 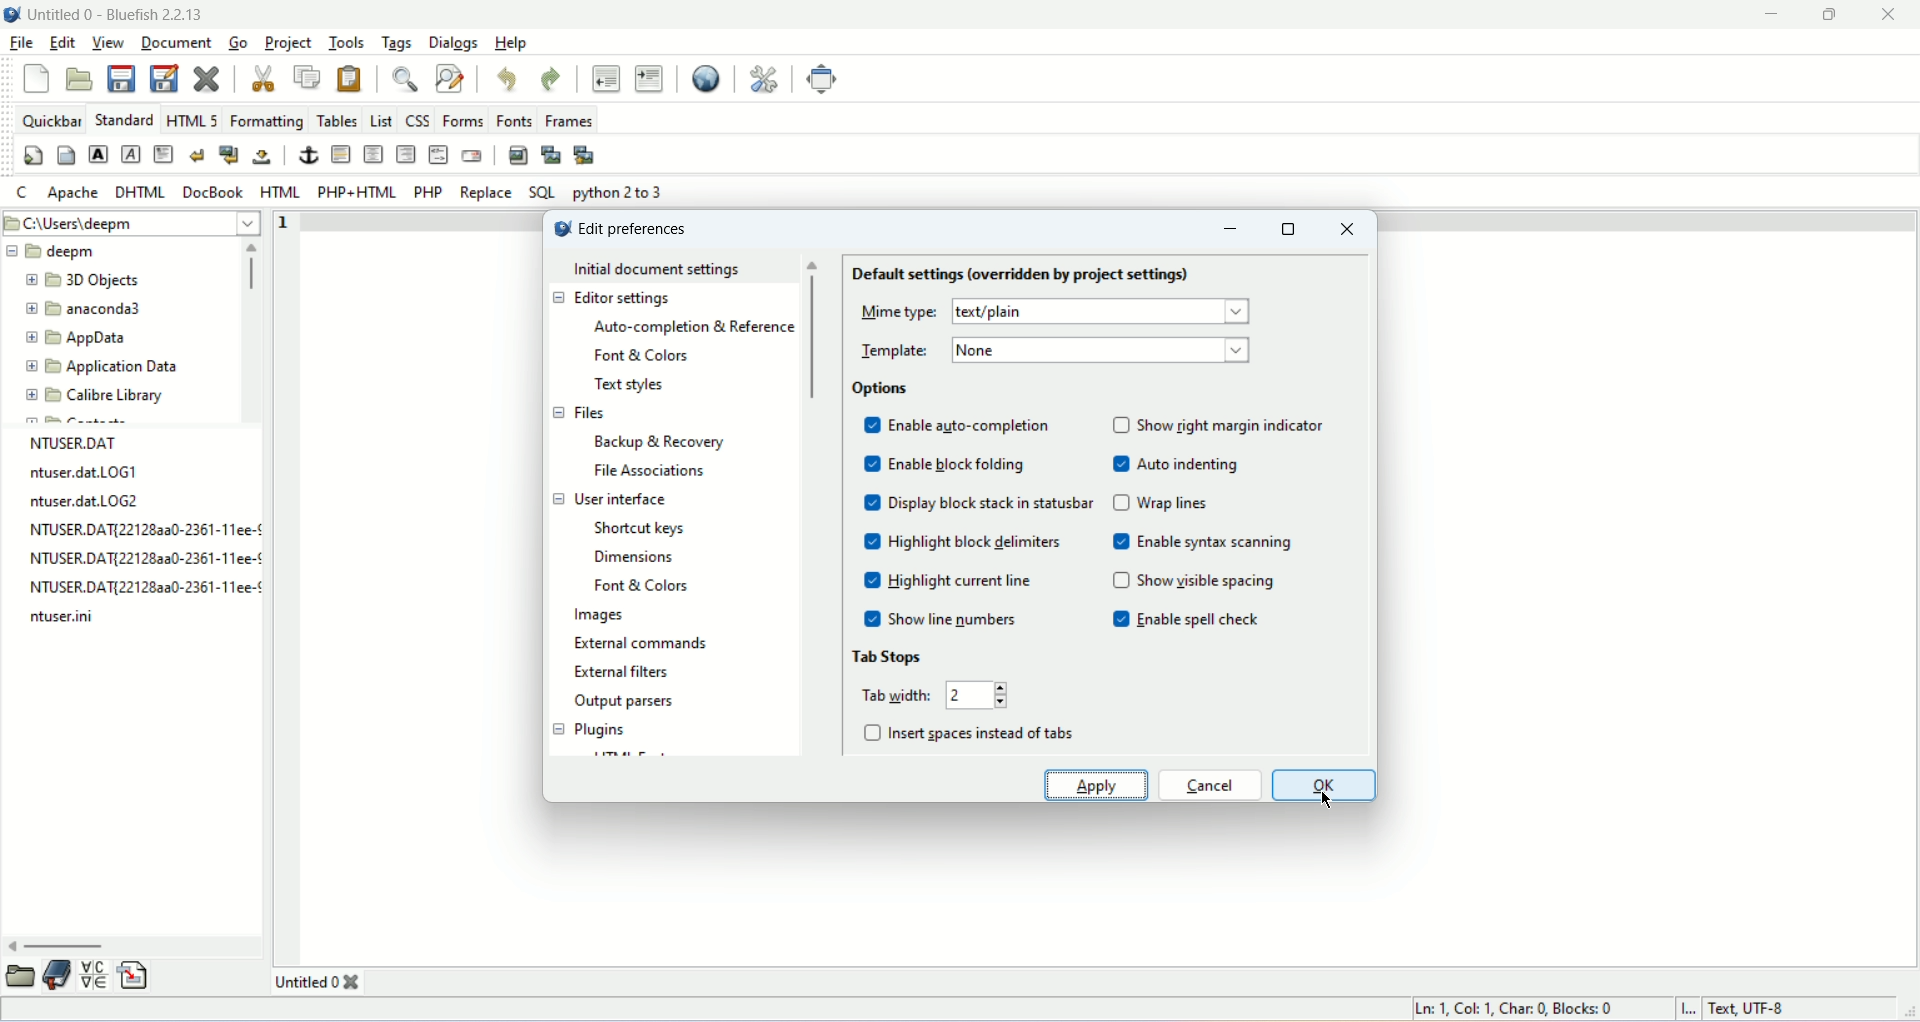 What do you see at coordinates (1204, 581) in the screenshot?
I see `show visible spacing` at bounding box center [1204, 581].